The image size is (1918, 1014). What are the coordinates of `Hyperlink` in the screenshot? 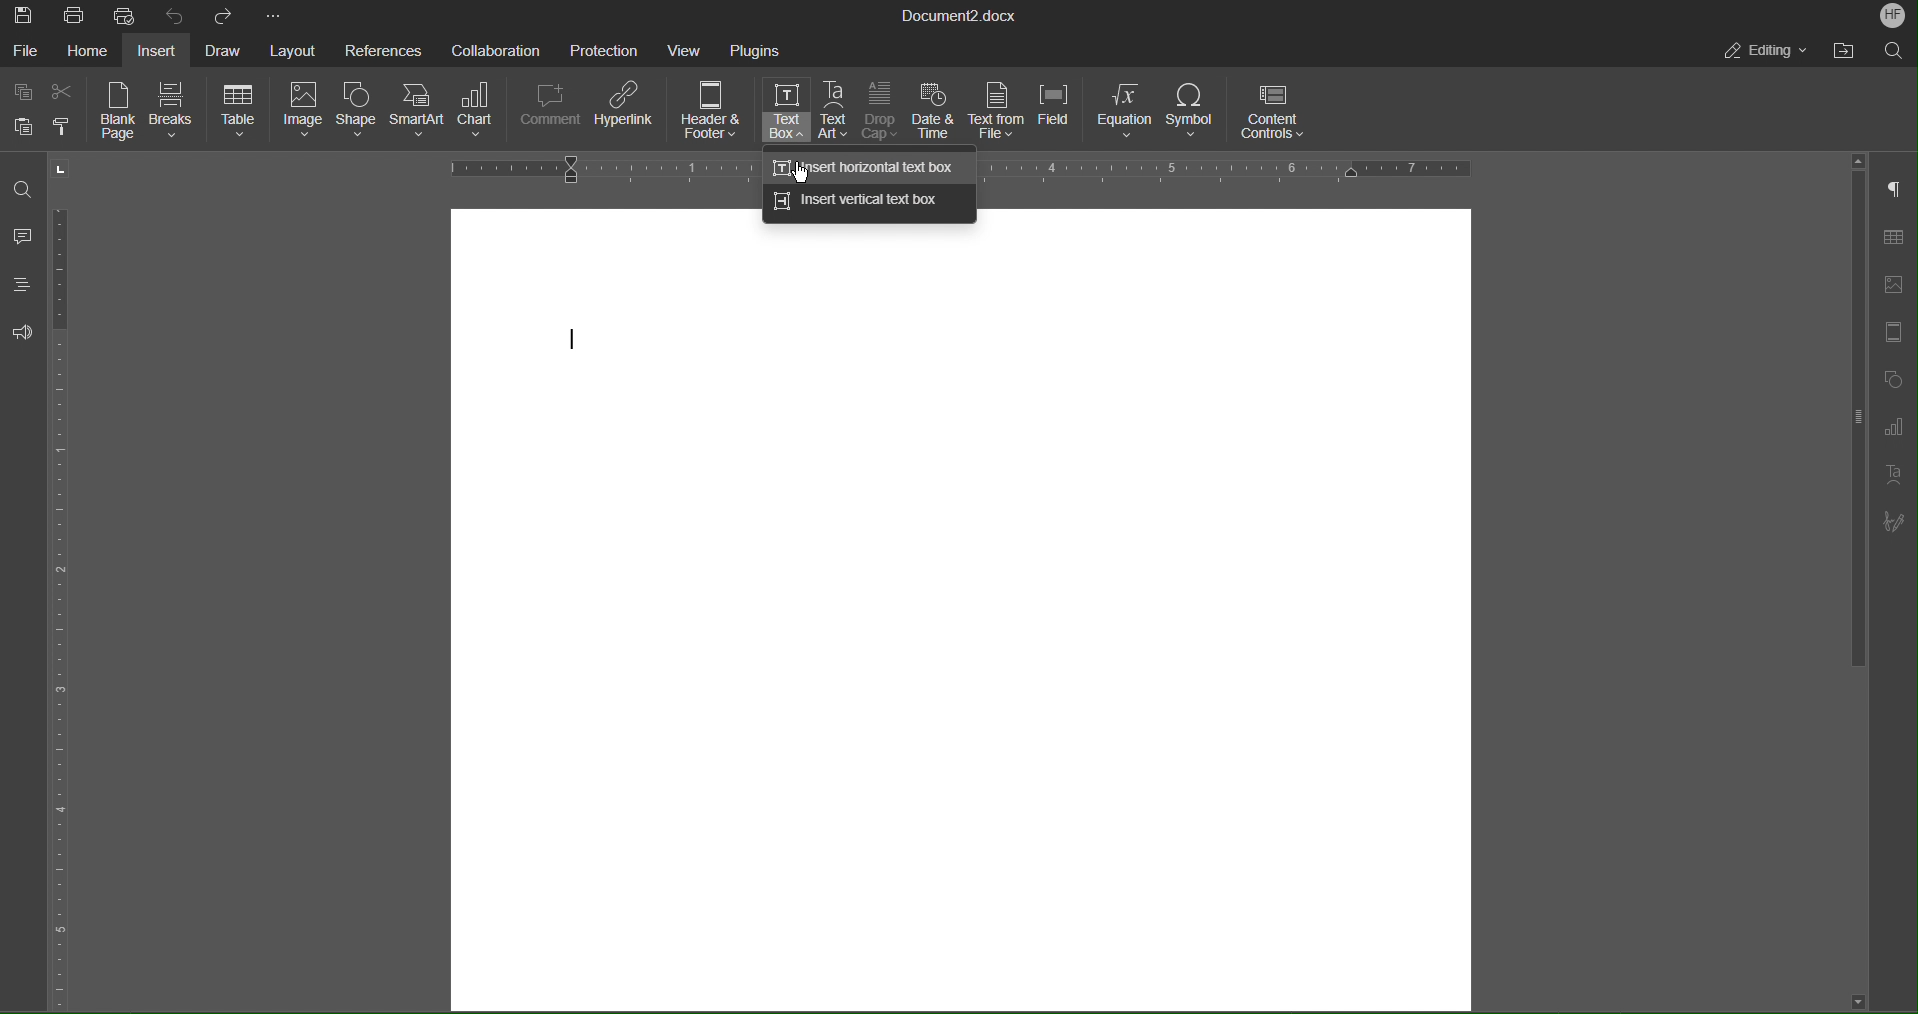 It's located at (627, 111).